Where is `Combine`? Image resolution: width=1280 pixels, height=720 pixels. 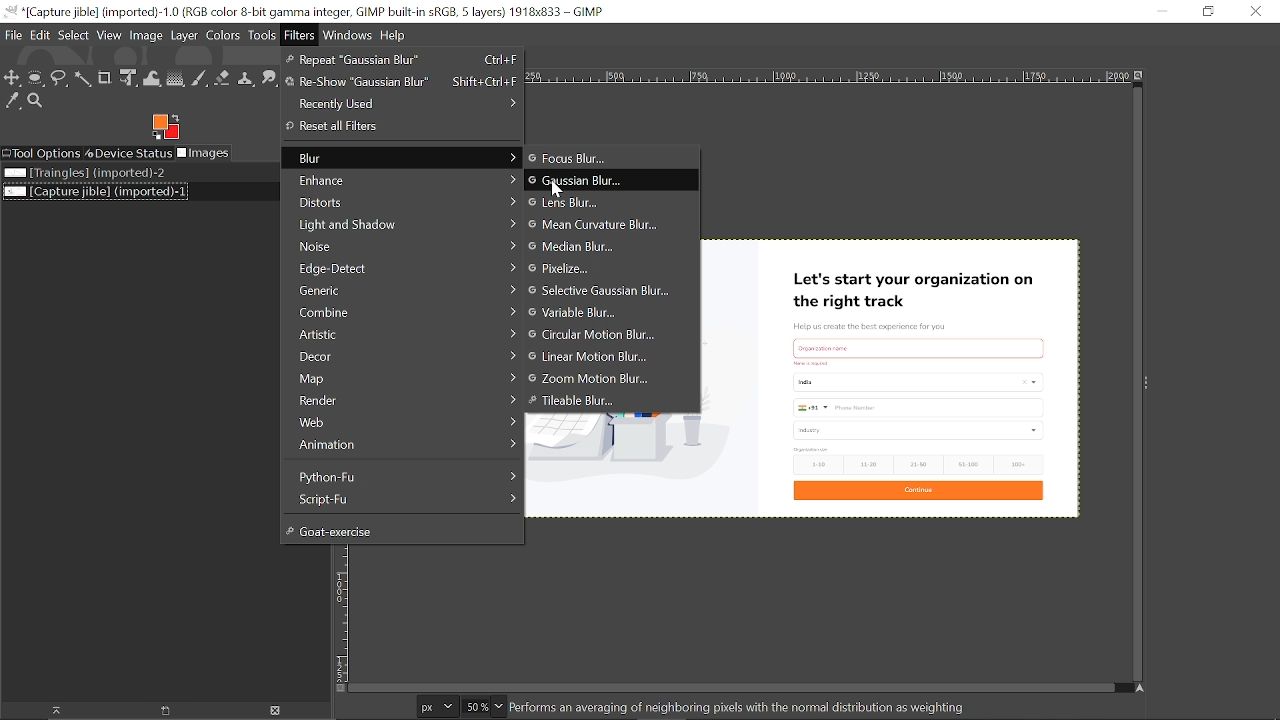 Combine is located at coordinates (402, 312).